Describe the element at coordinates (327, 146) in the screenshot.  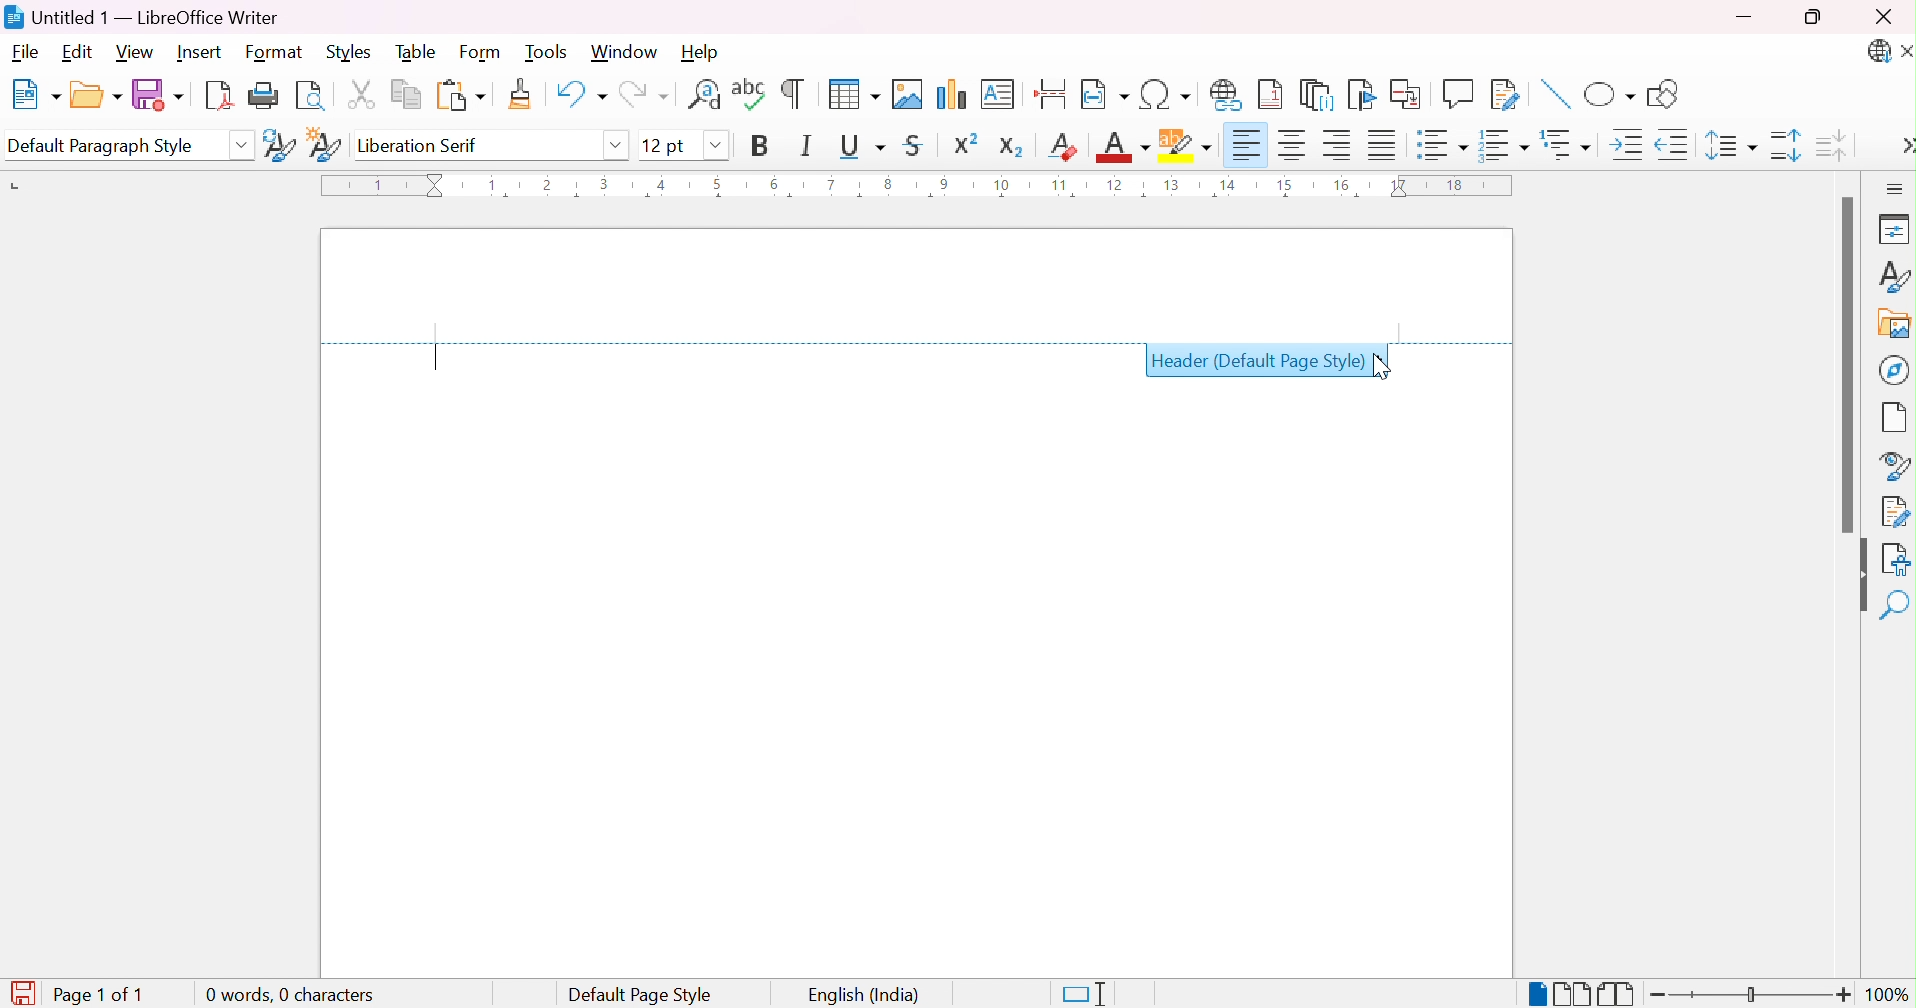
I see `New style from selection` at that location.